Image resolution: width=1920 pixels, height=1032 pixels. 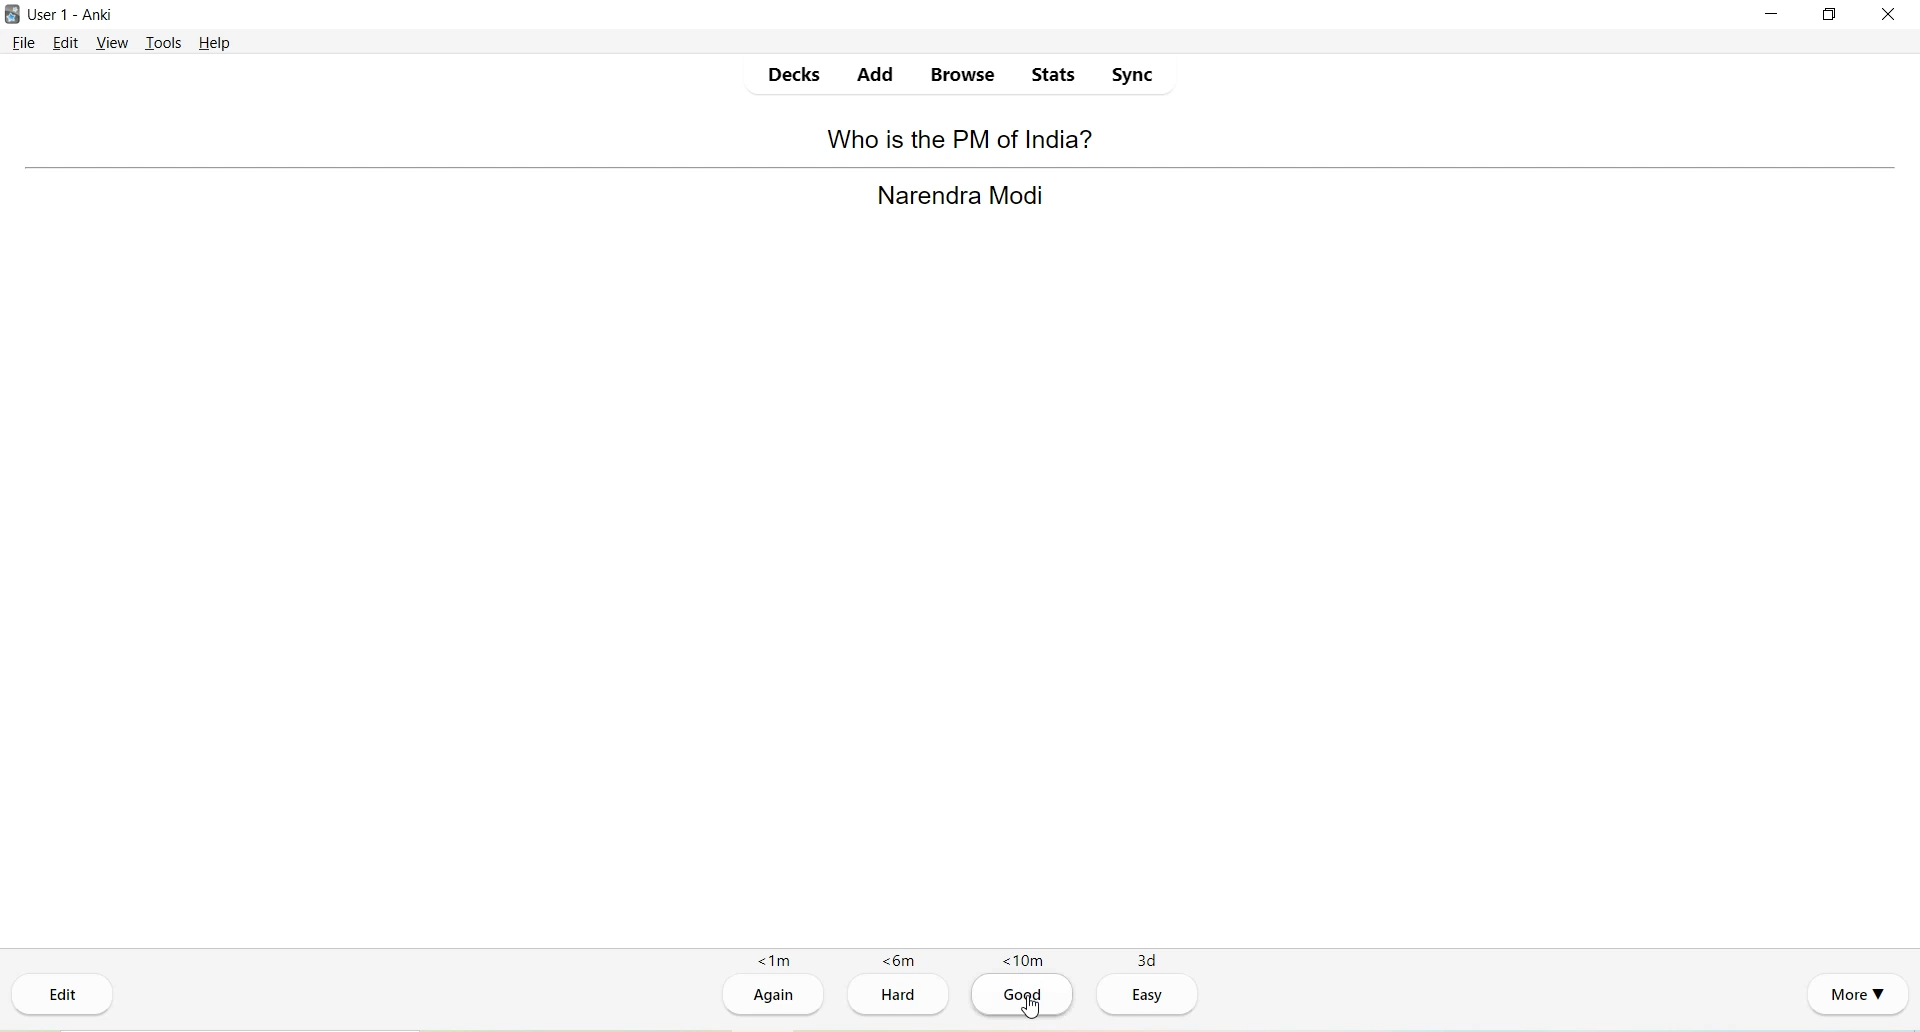 I want to click on Sync, so click(x=1132, y=77).